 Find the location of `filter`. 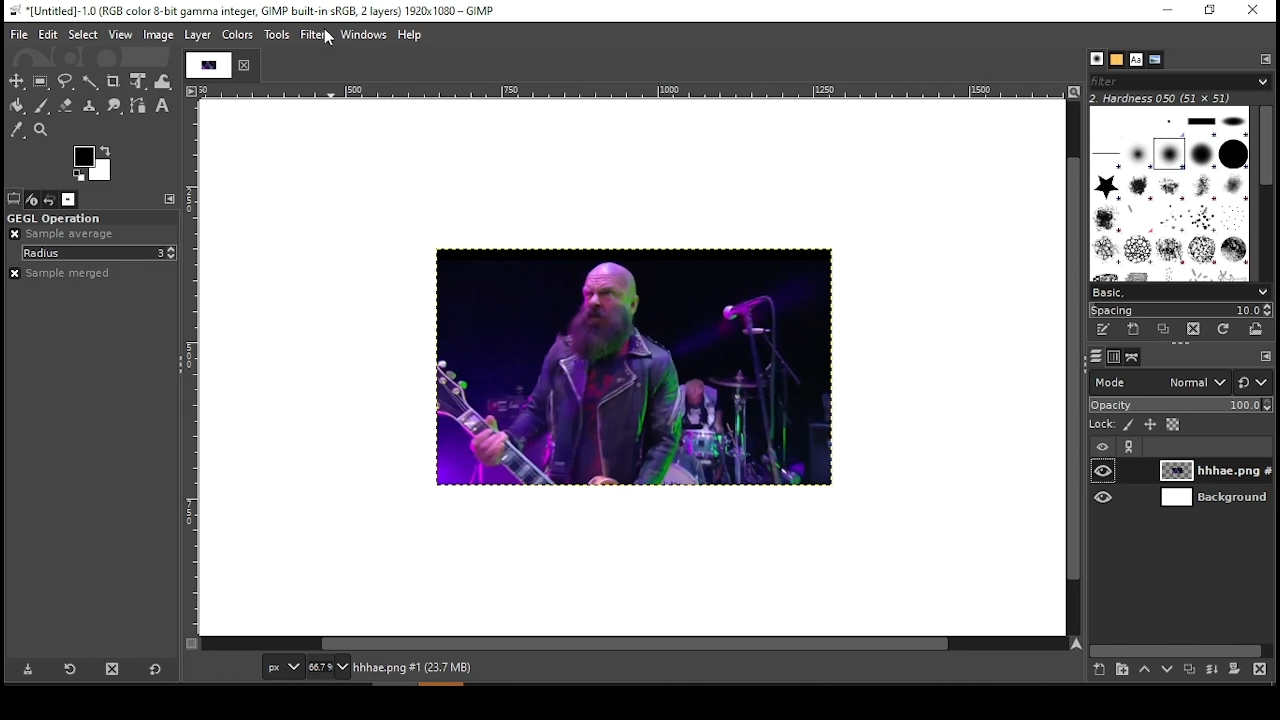

filter is located at coordinates (315, 35).